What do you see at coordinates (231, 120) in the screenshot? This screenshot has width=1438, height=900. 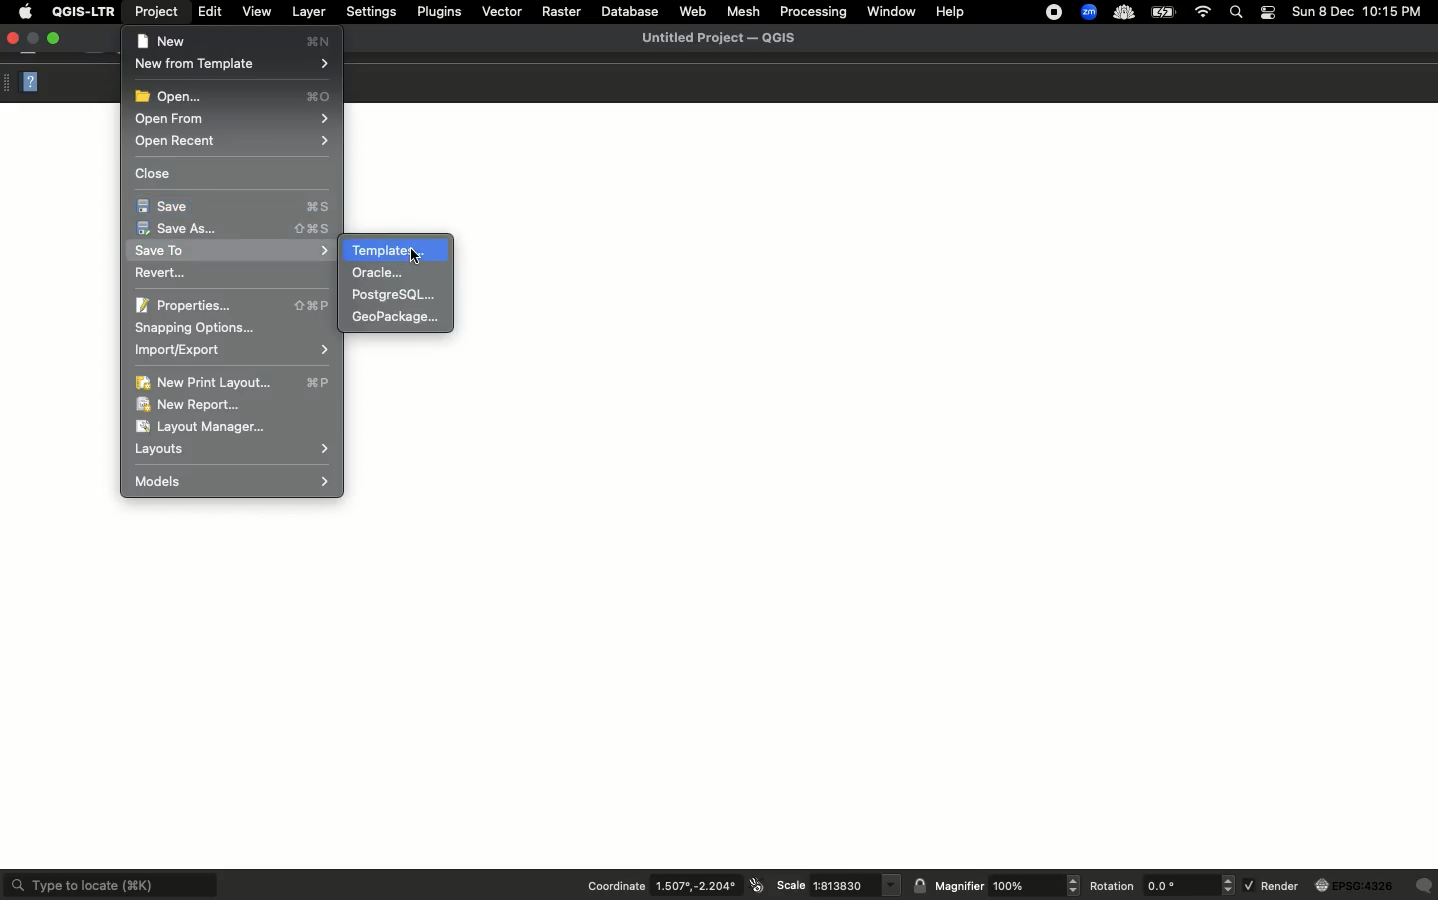 I see `Open from` at bounding box center [231, 120].